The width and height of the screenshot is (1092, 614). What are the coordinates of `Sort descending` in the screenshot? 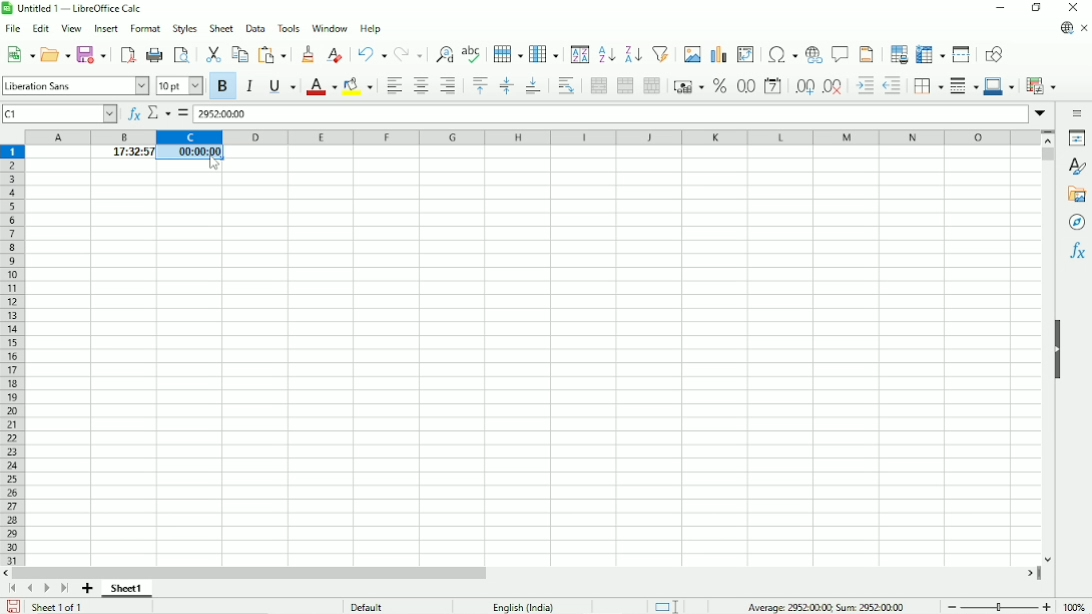 It's located at (634, 53).